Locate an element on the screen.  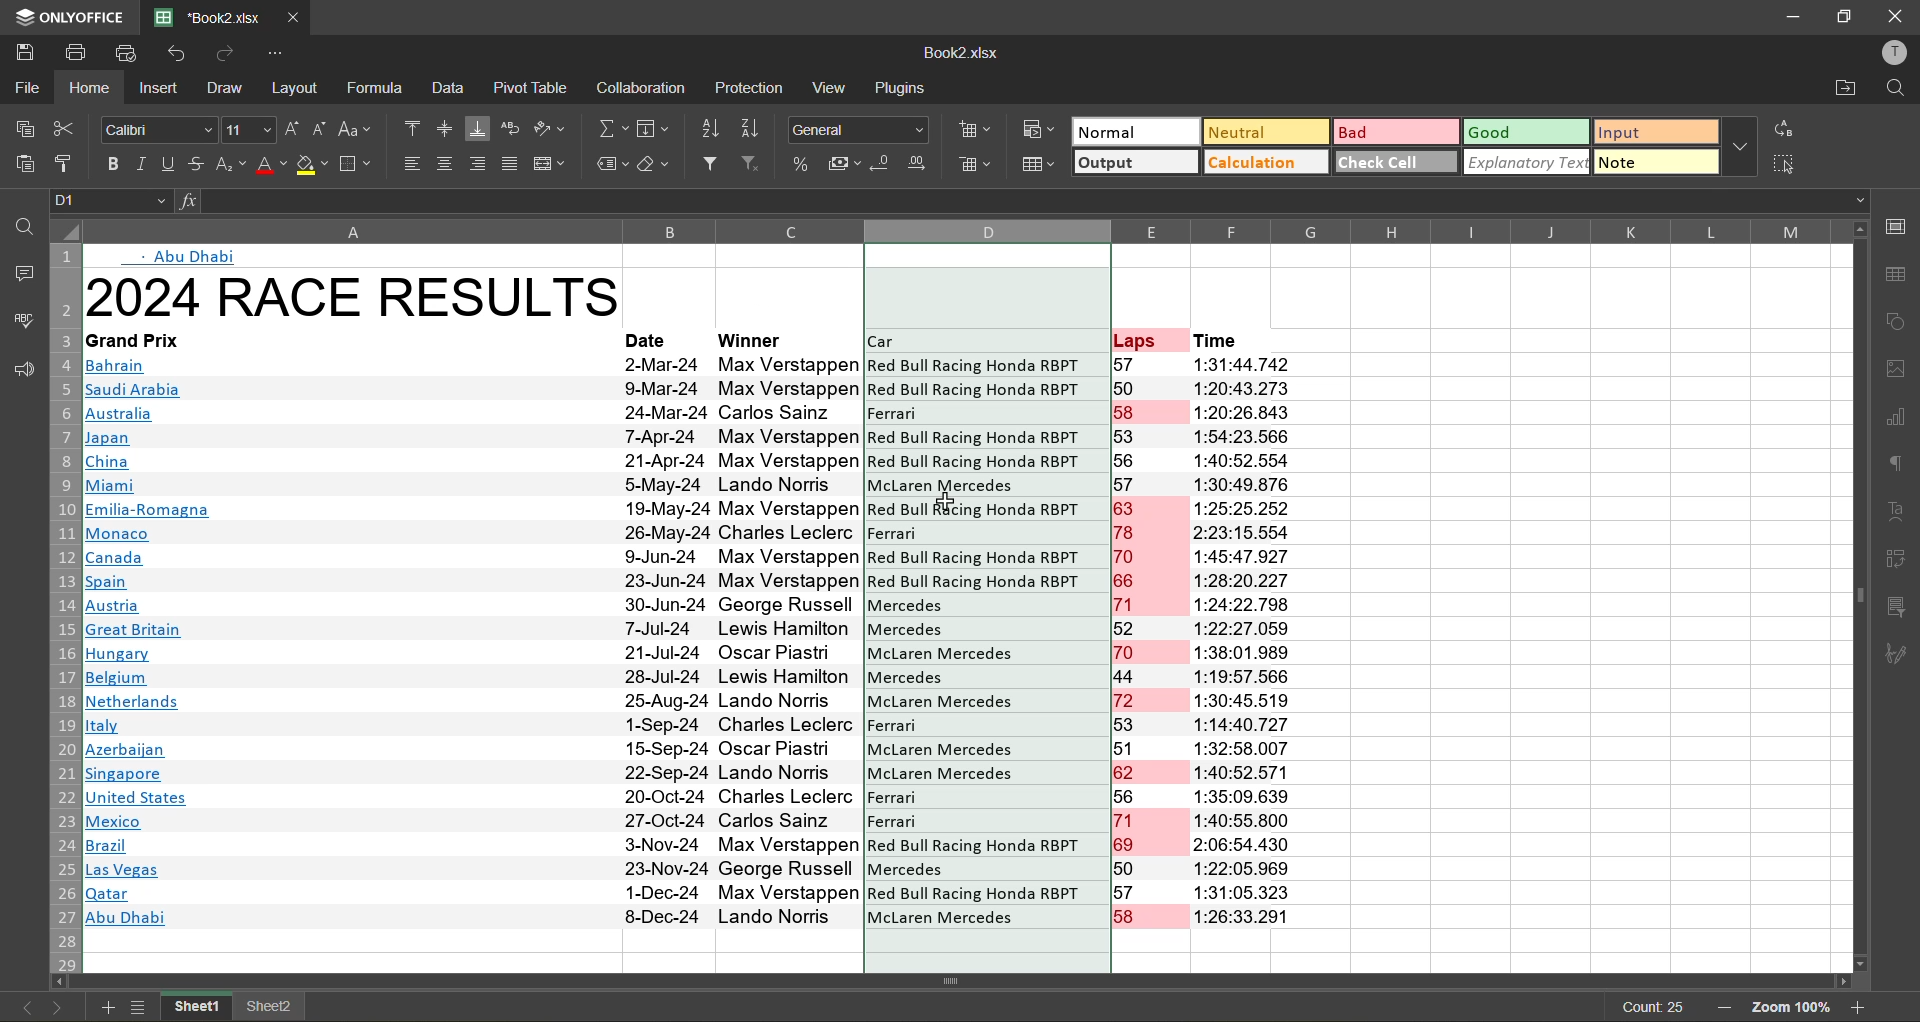
sheet1 is located at coordinates (194, 1008).